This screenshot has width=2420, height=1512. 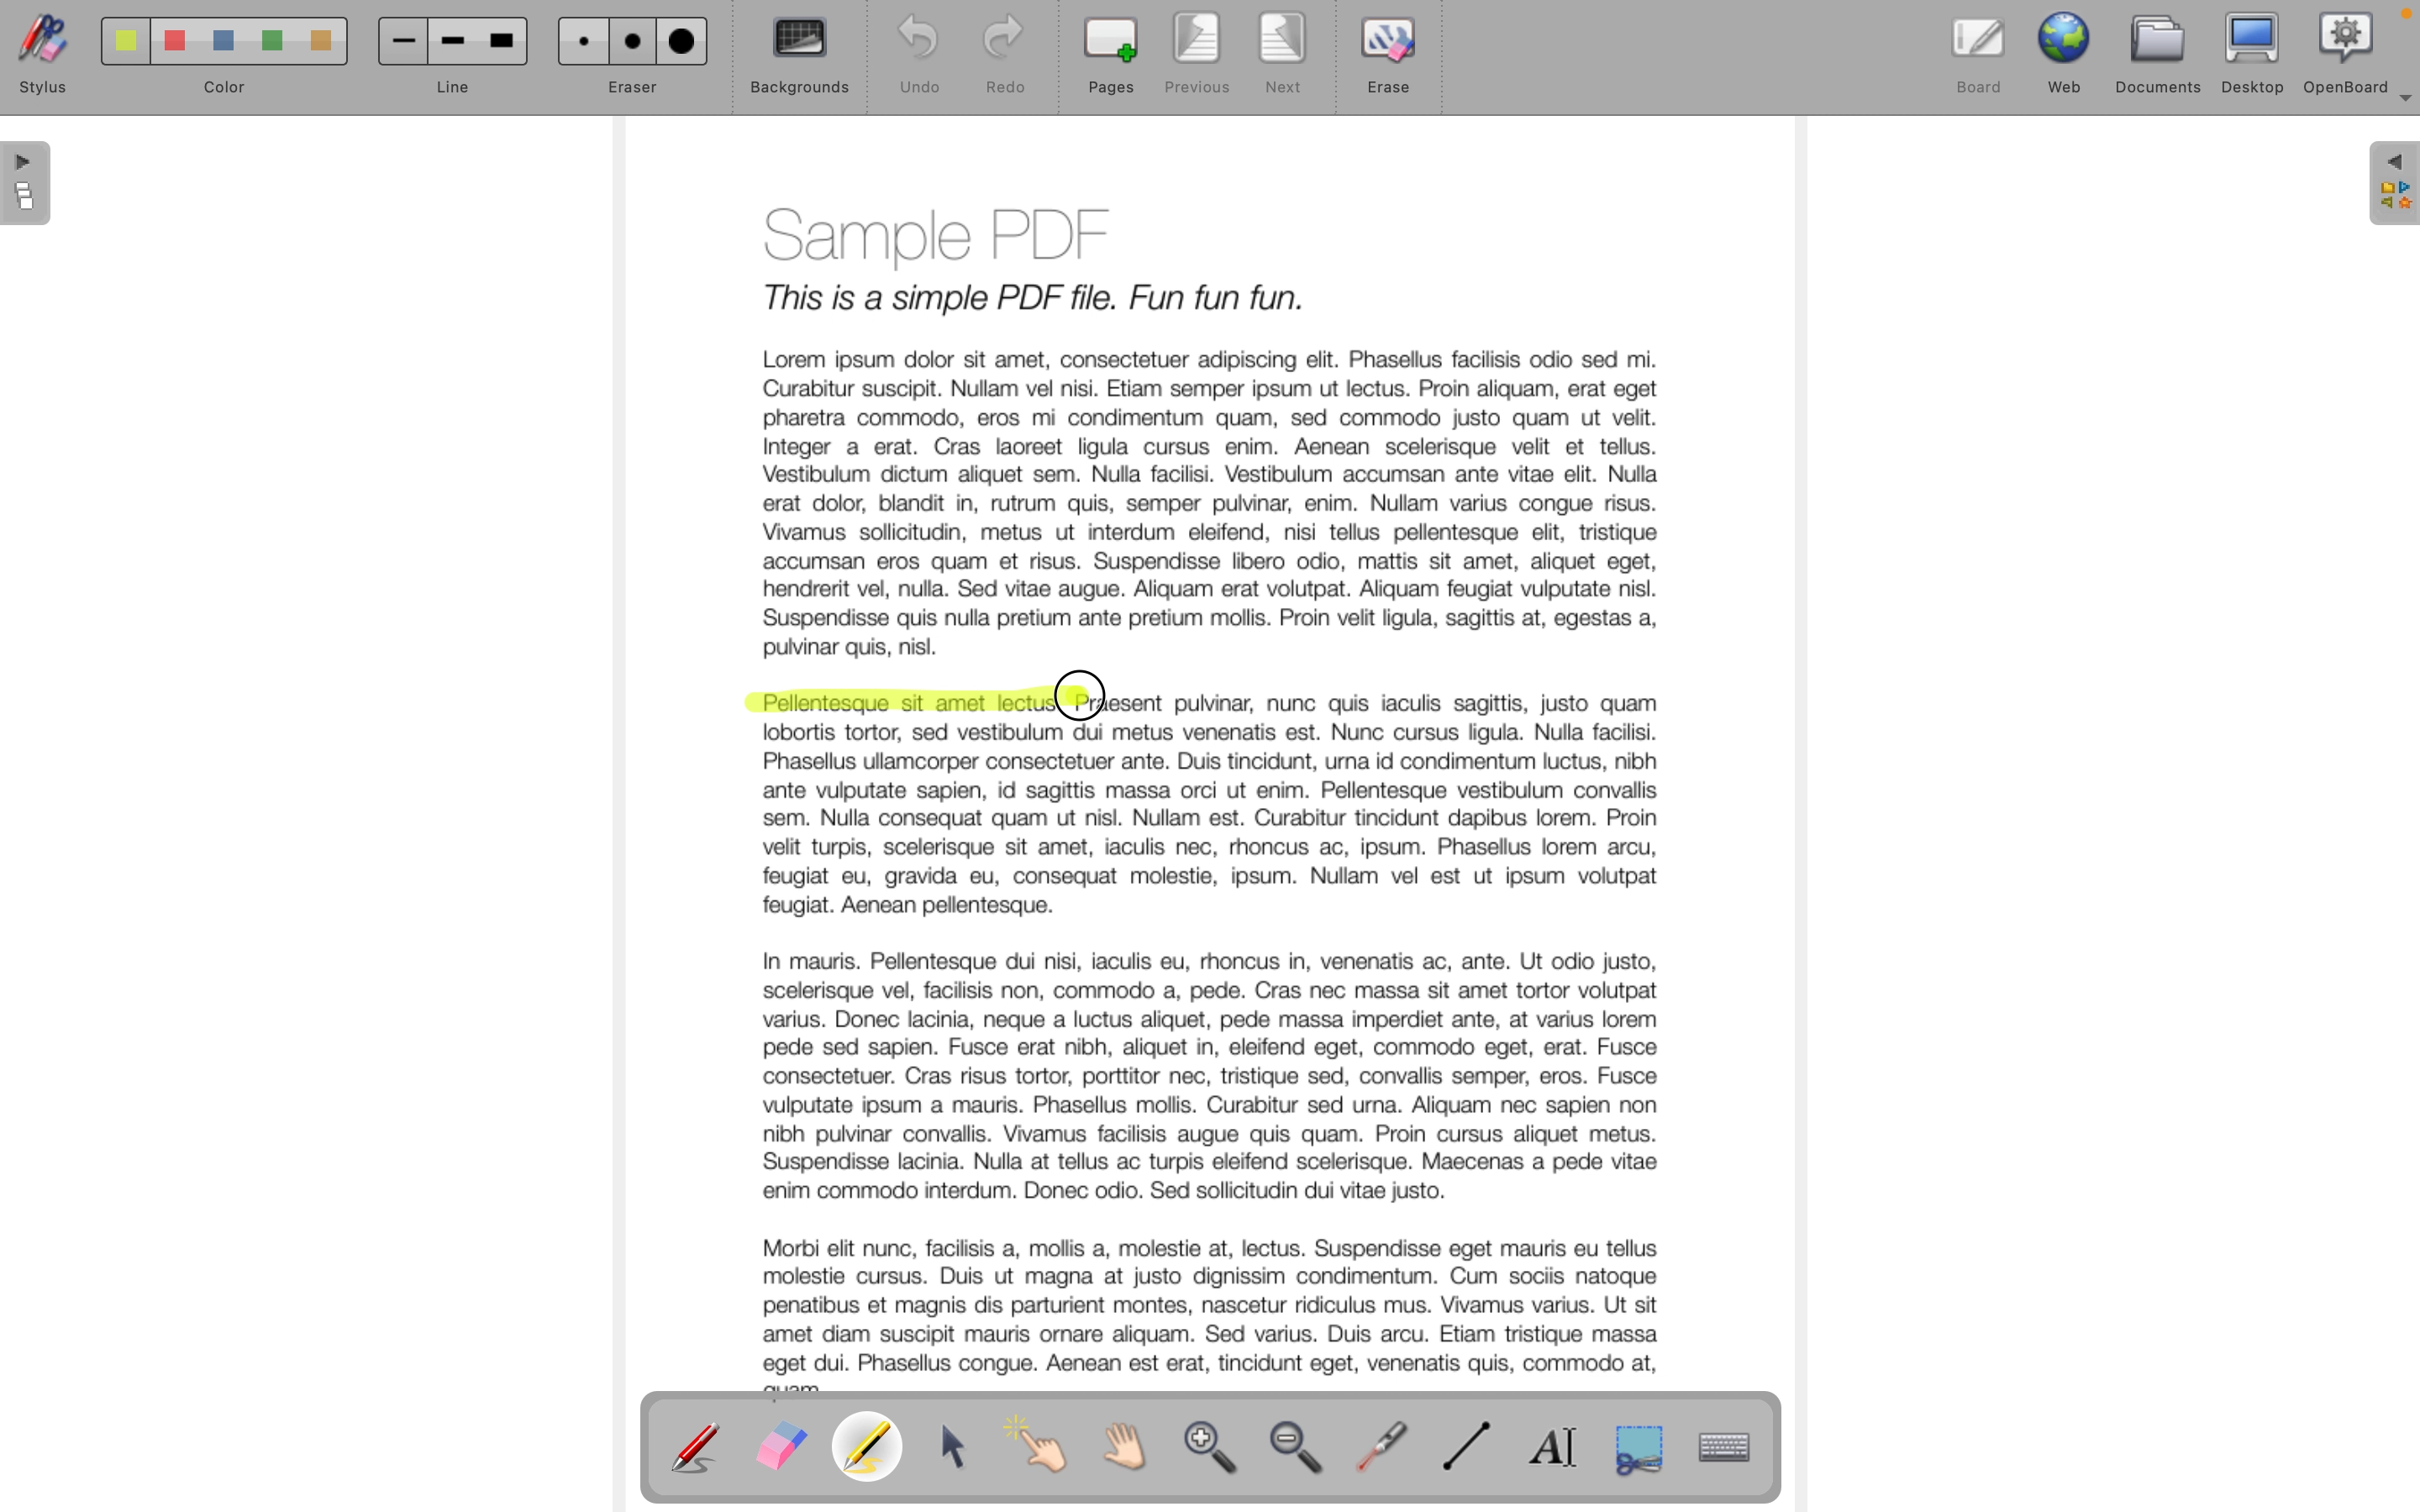 I want to click on color, so click(x=214, y=62).